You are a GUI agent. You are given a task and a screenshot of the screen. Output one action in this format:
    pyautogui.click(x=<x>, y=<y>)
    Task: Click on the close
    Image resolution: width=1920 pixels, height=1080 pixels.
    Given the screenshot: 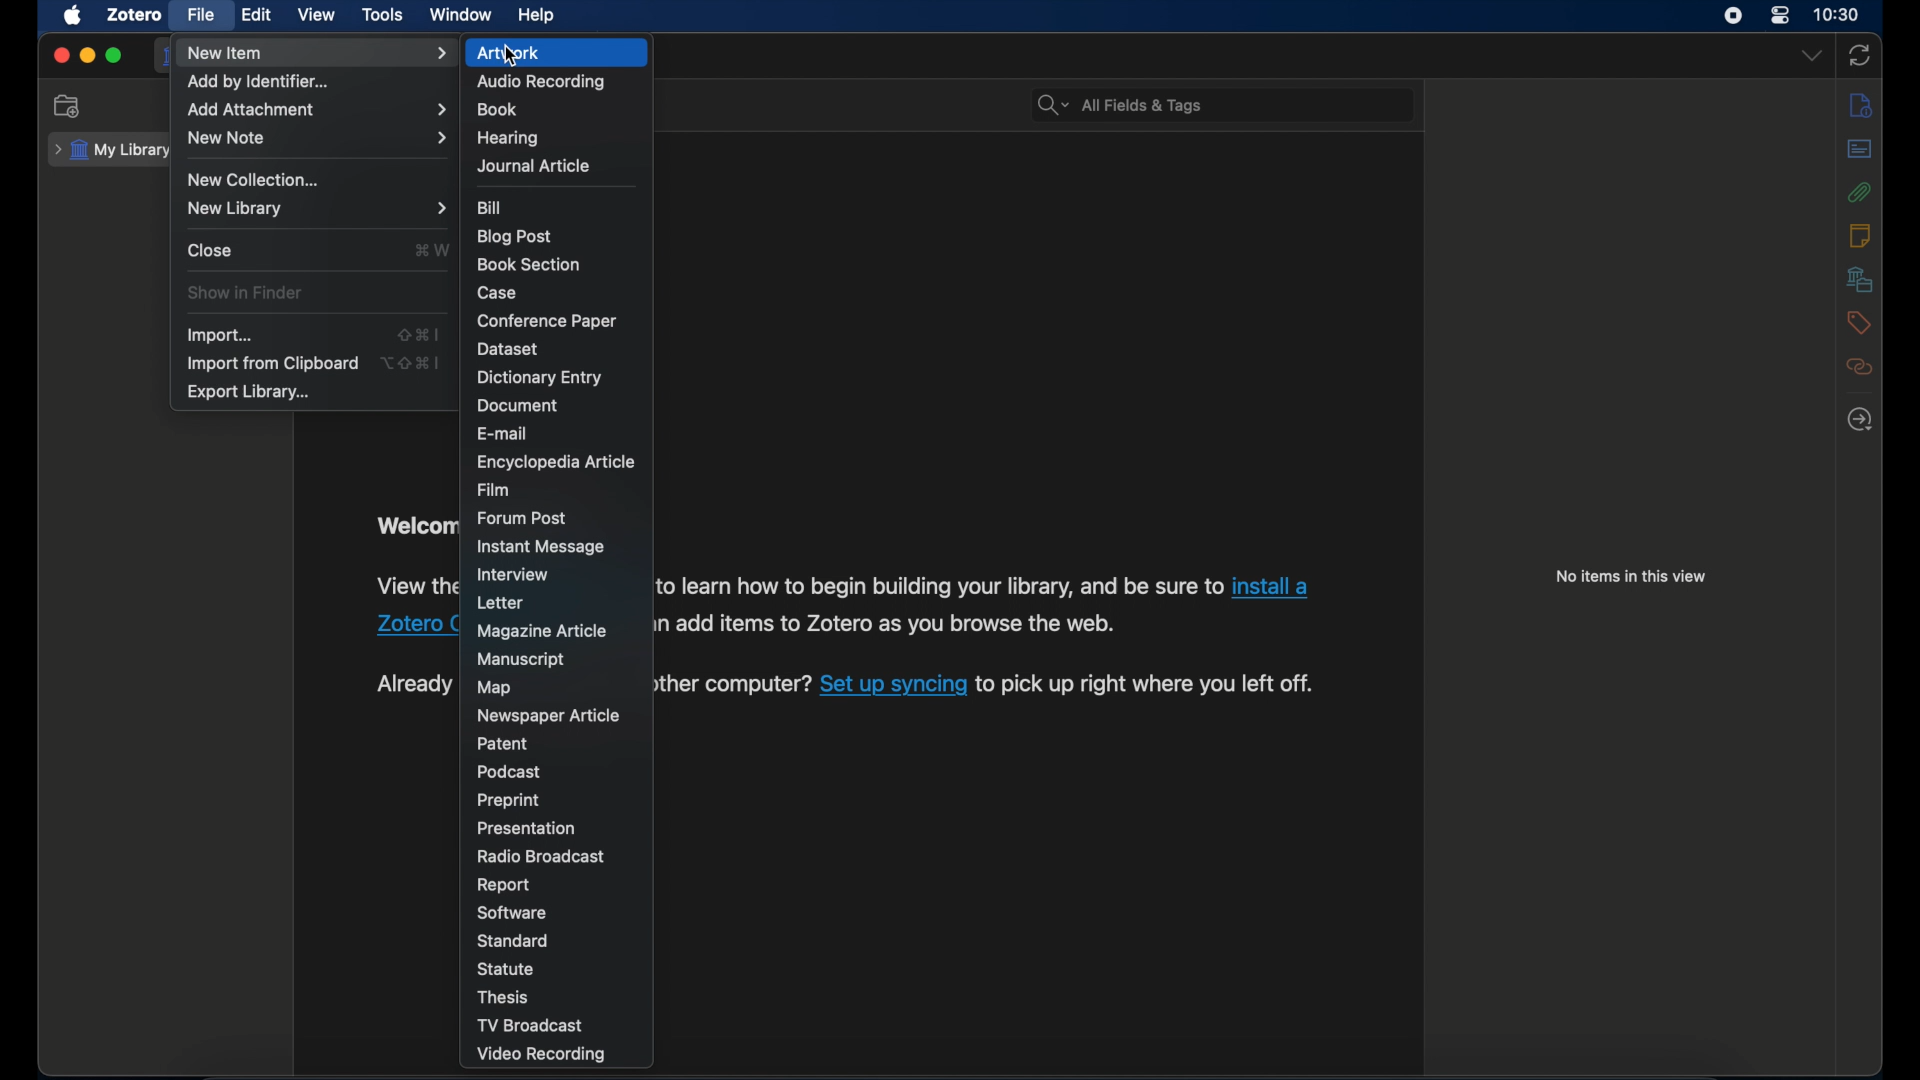 What is the action you would take?
    pyautogui.click(x=62, y=55)
    